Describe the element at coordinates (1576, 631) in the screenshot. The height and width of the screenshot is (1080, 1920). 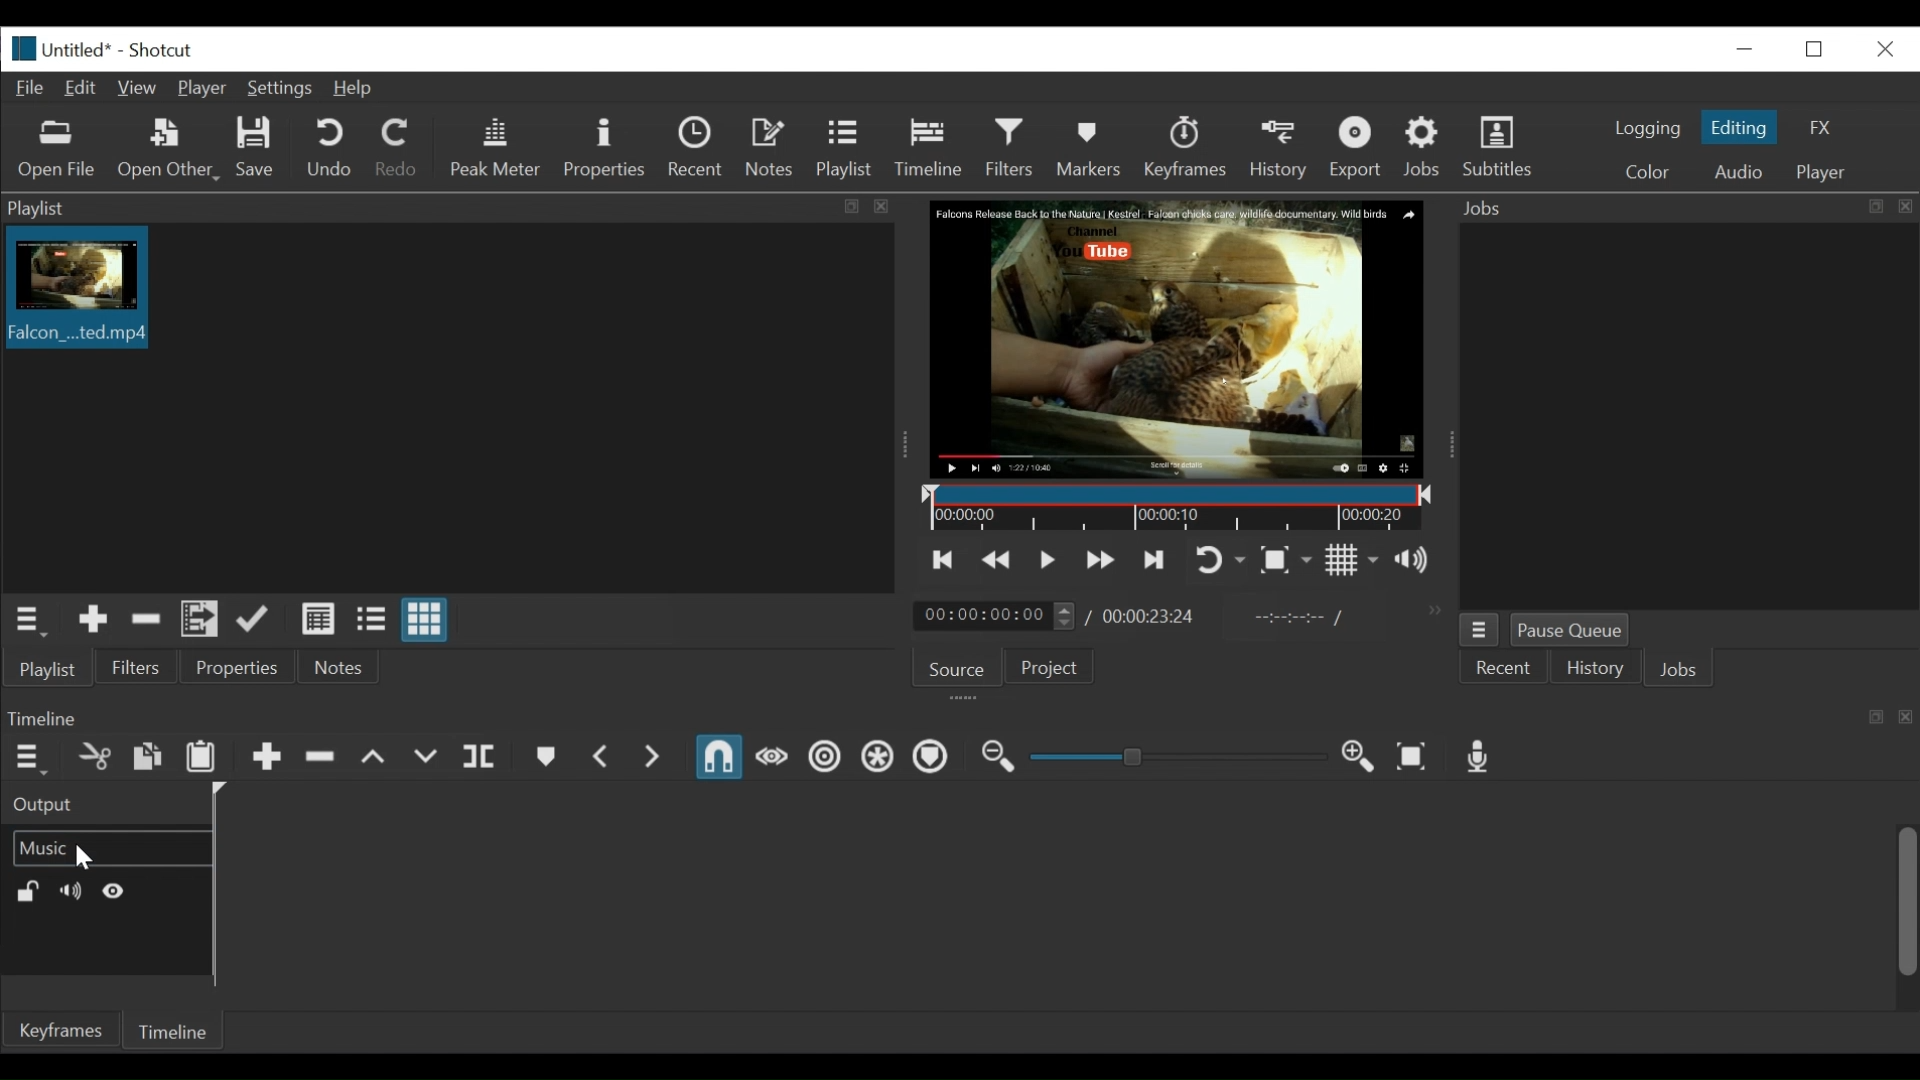
I see `Pause Queue` at that location.